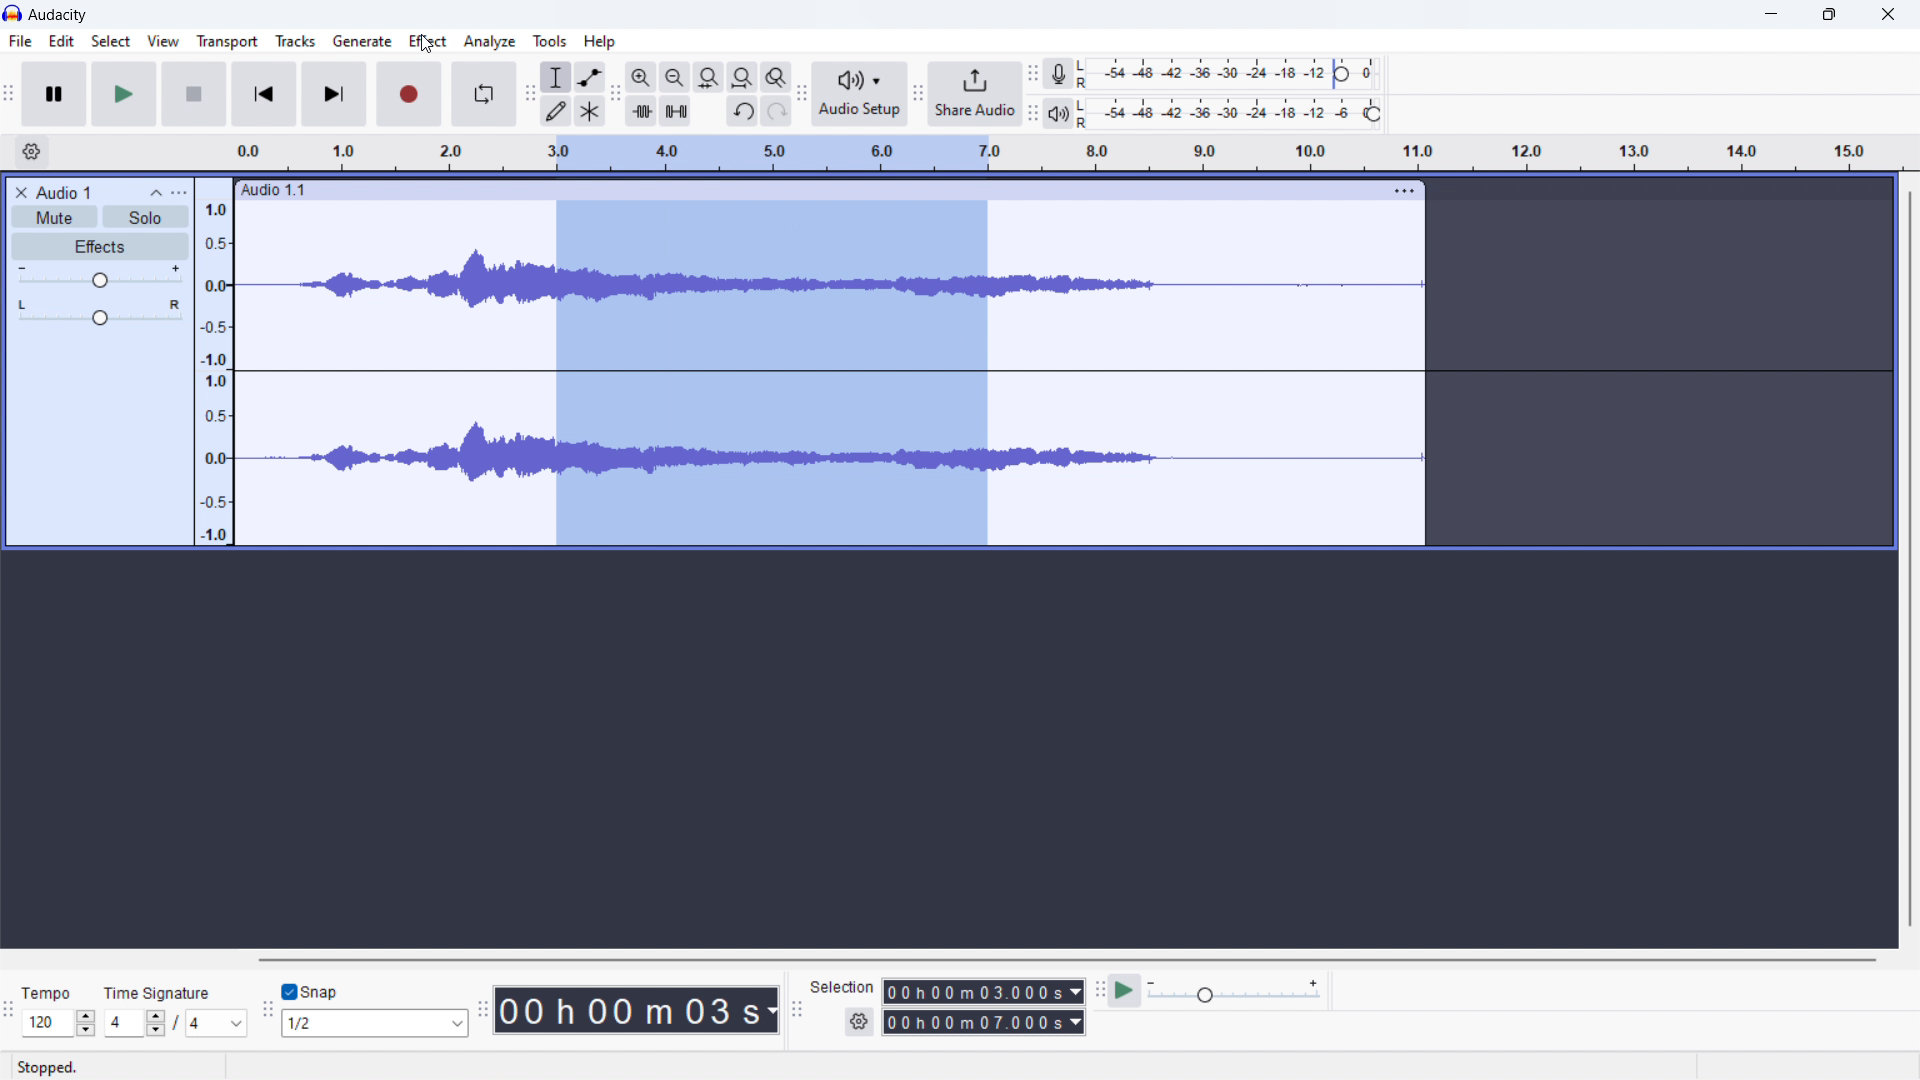  I want to click on gain control, so click(99, 278).